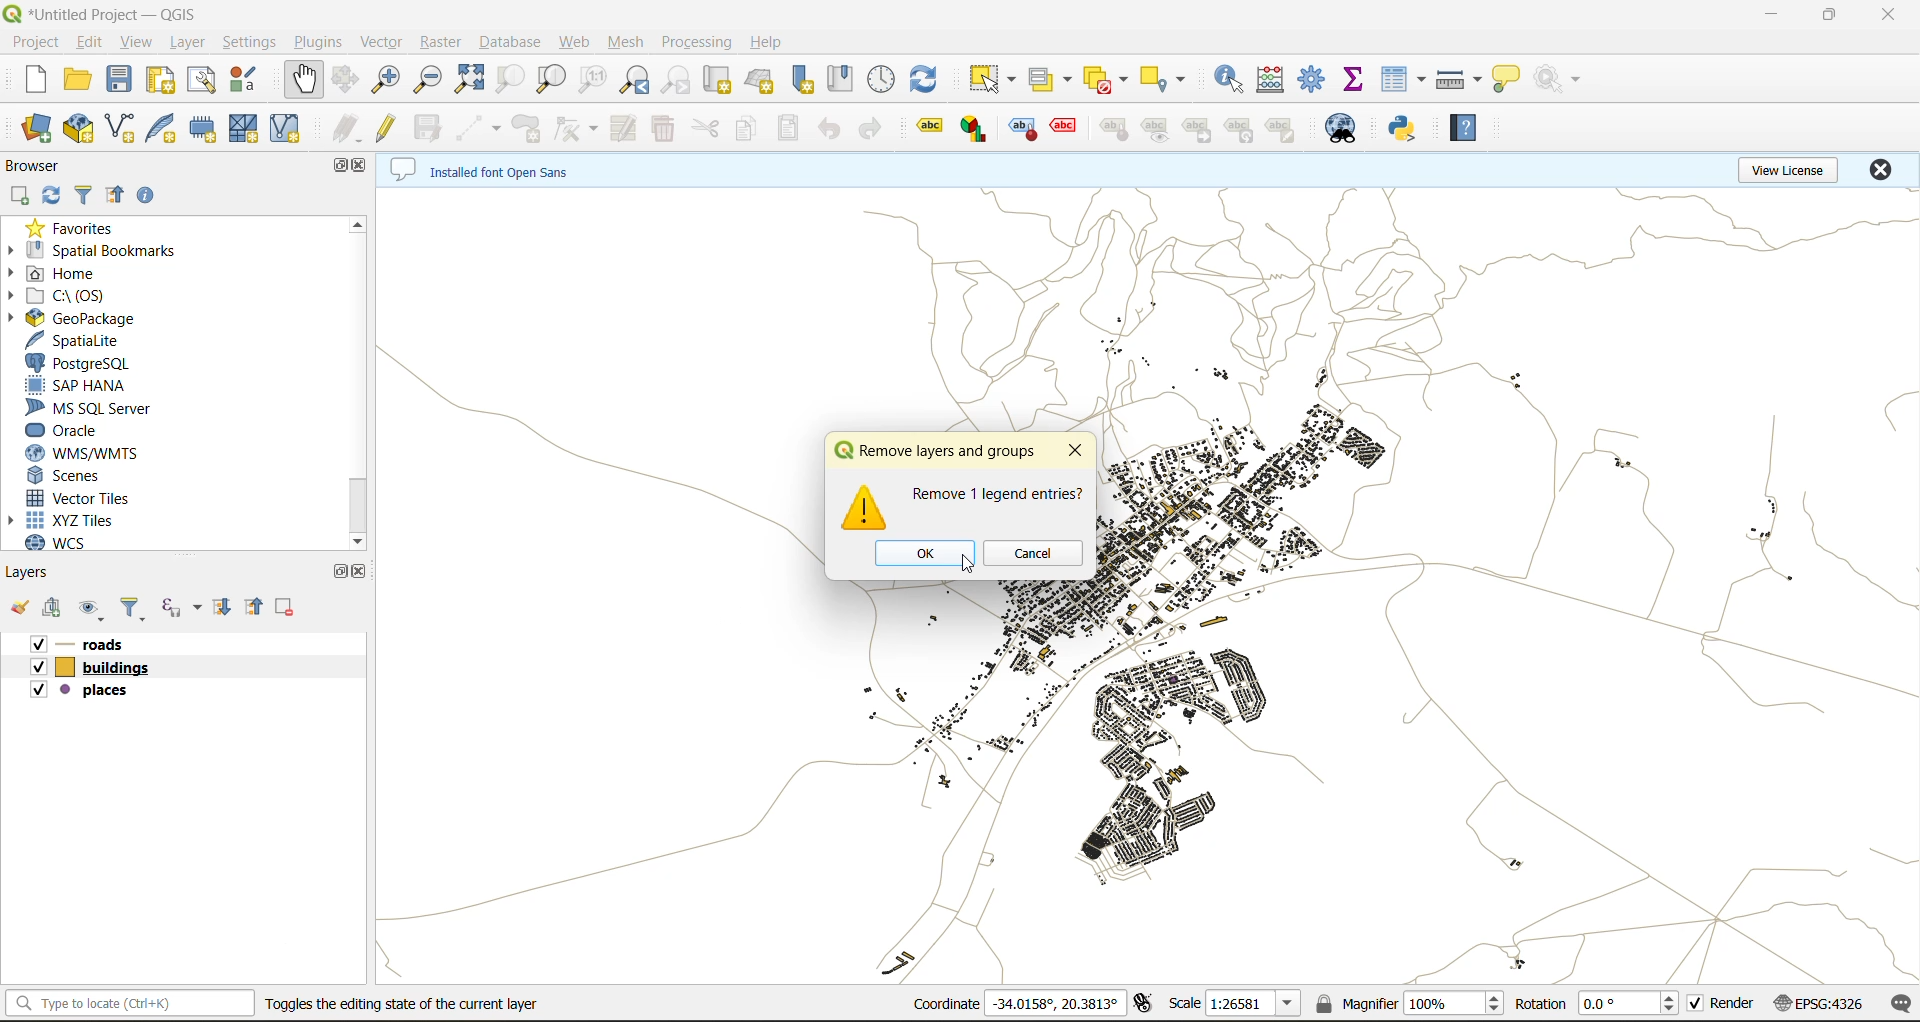 The height and width of the screenshot is (1022, 1920). What do you see at coordinates (1729, 1005) in the screenshot?
I see `render` at bounding box center [1729, 1005].